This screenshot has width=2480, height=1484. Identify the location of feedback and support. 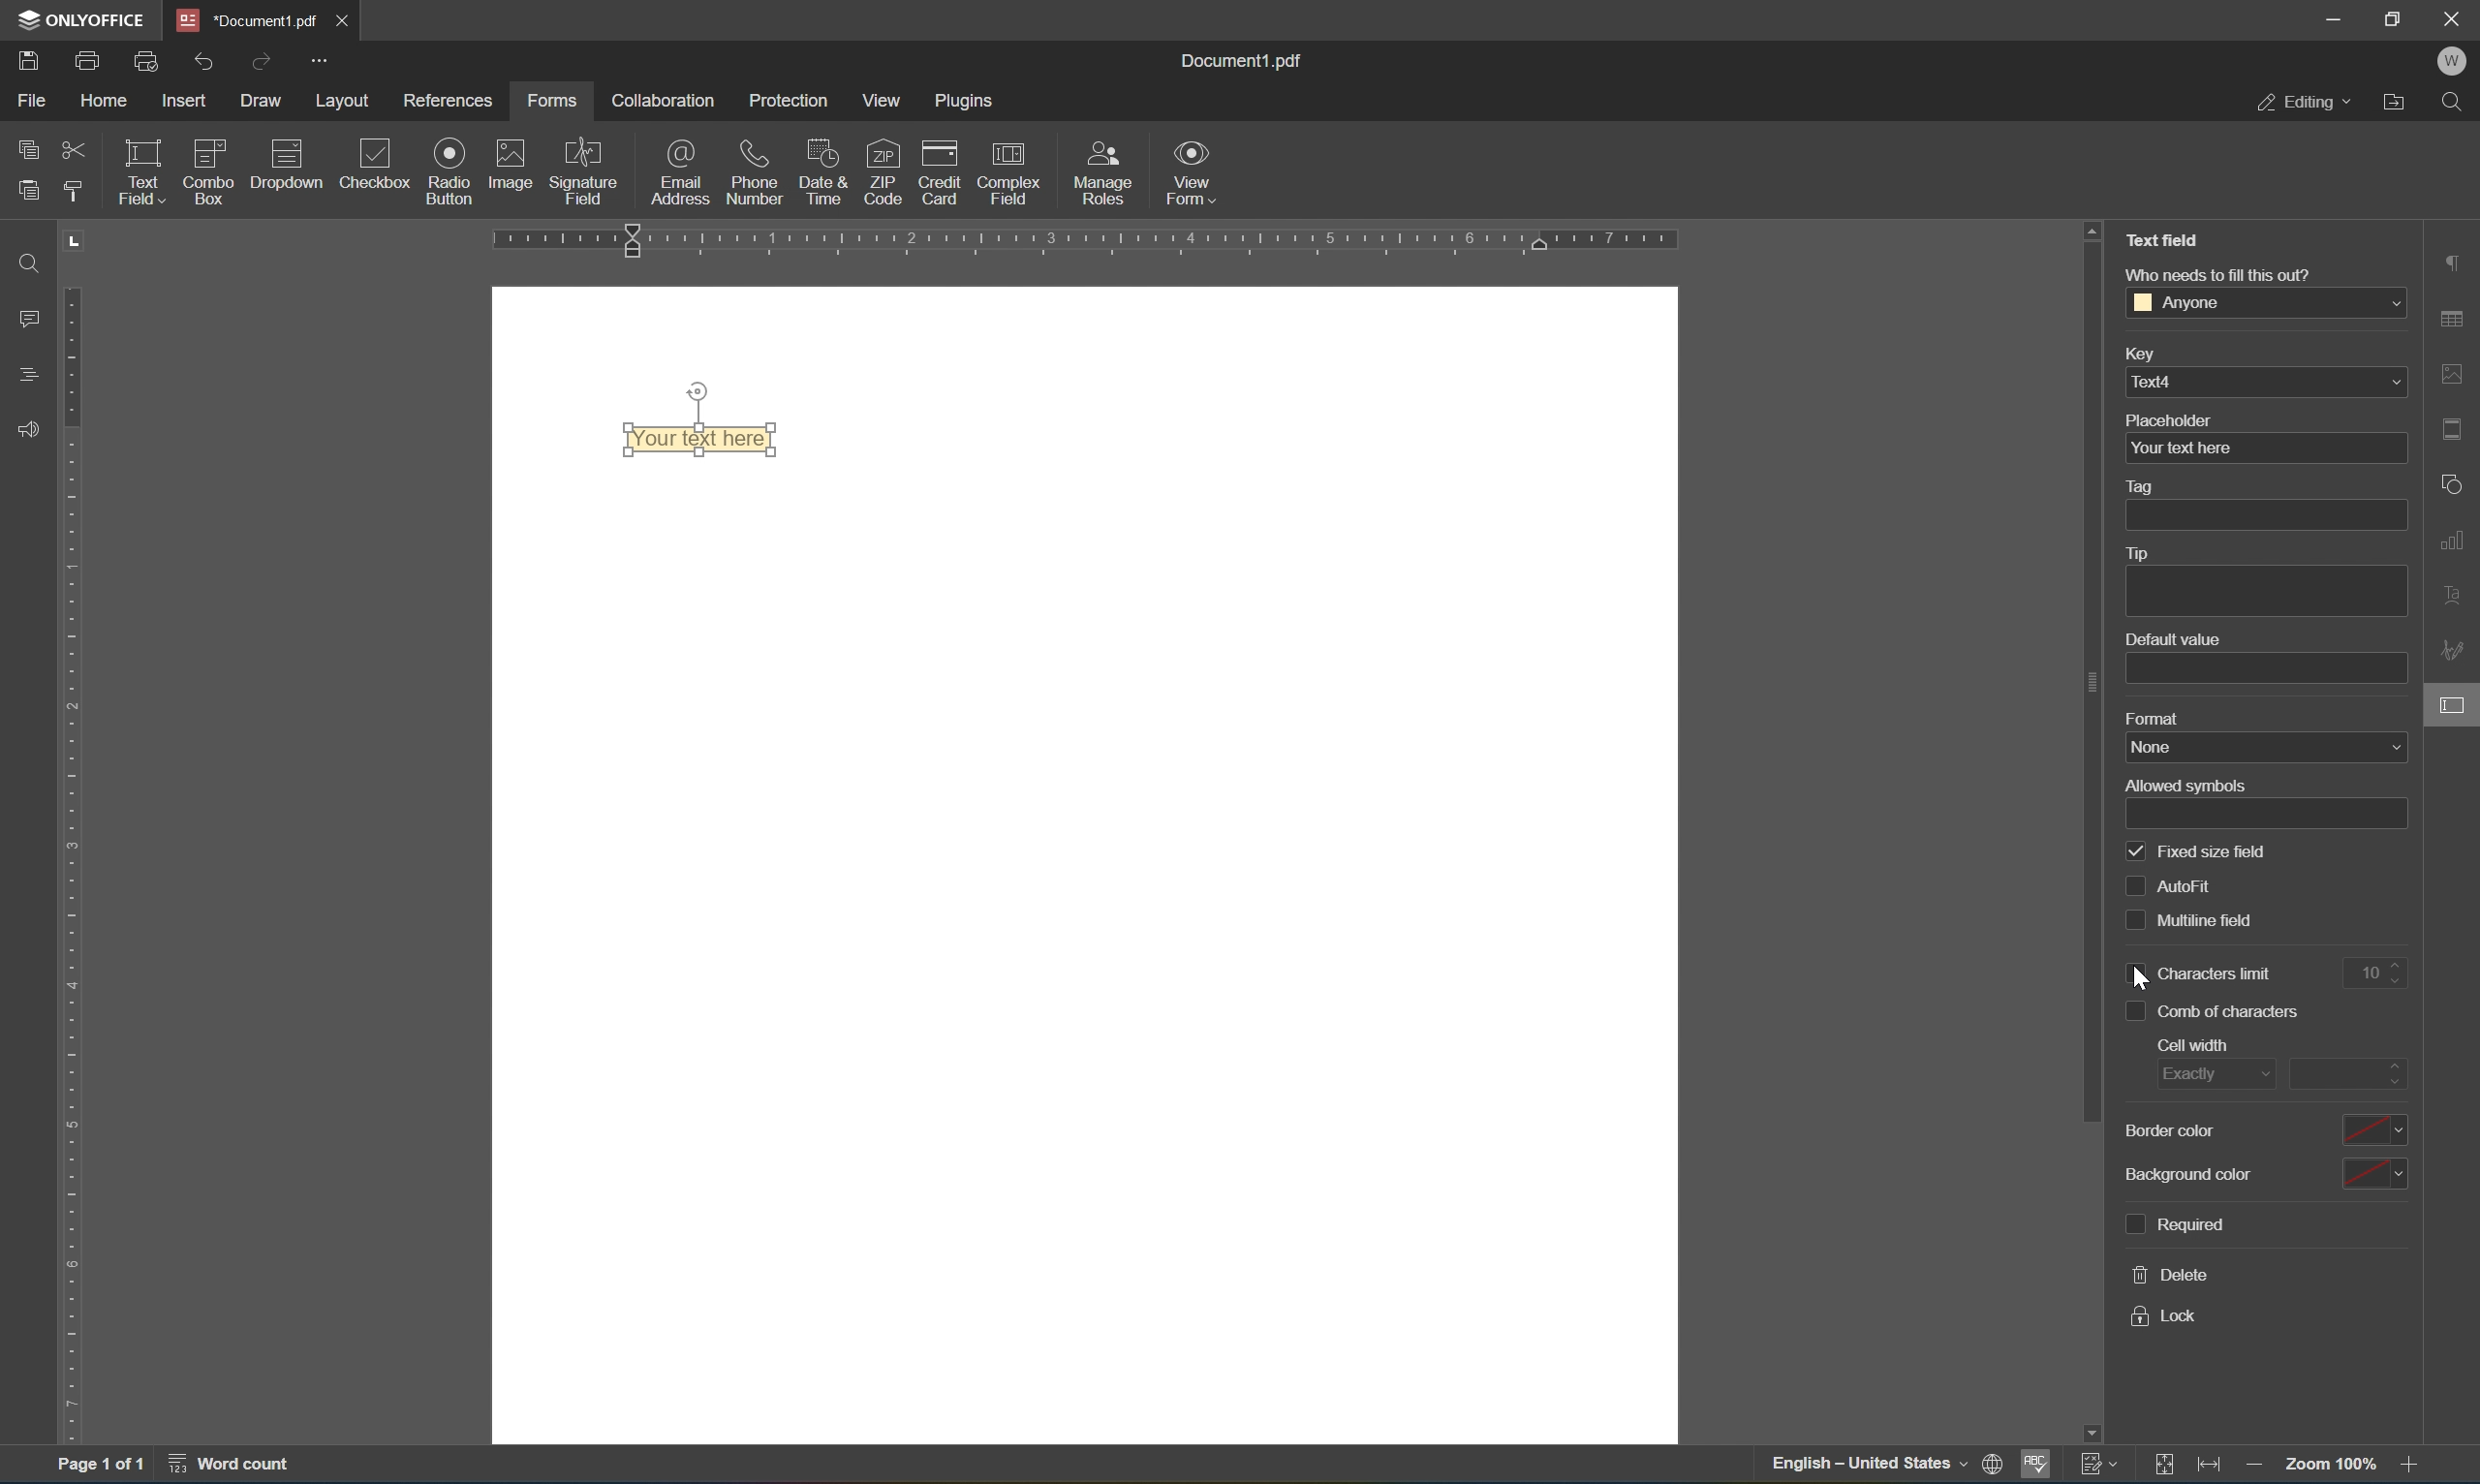
(30, 432).